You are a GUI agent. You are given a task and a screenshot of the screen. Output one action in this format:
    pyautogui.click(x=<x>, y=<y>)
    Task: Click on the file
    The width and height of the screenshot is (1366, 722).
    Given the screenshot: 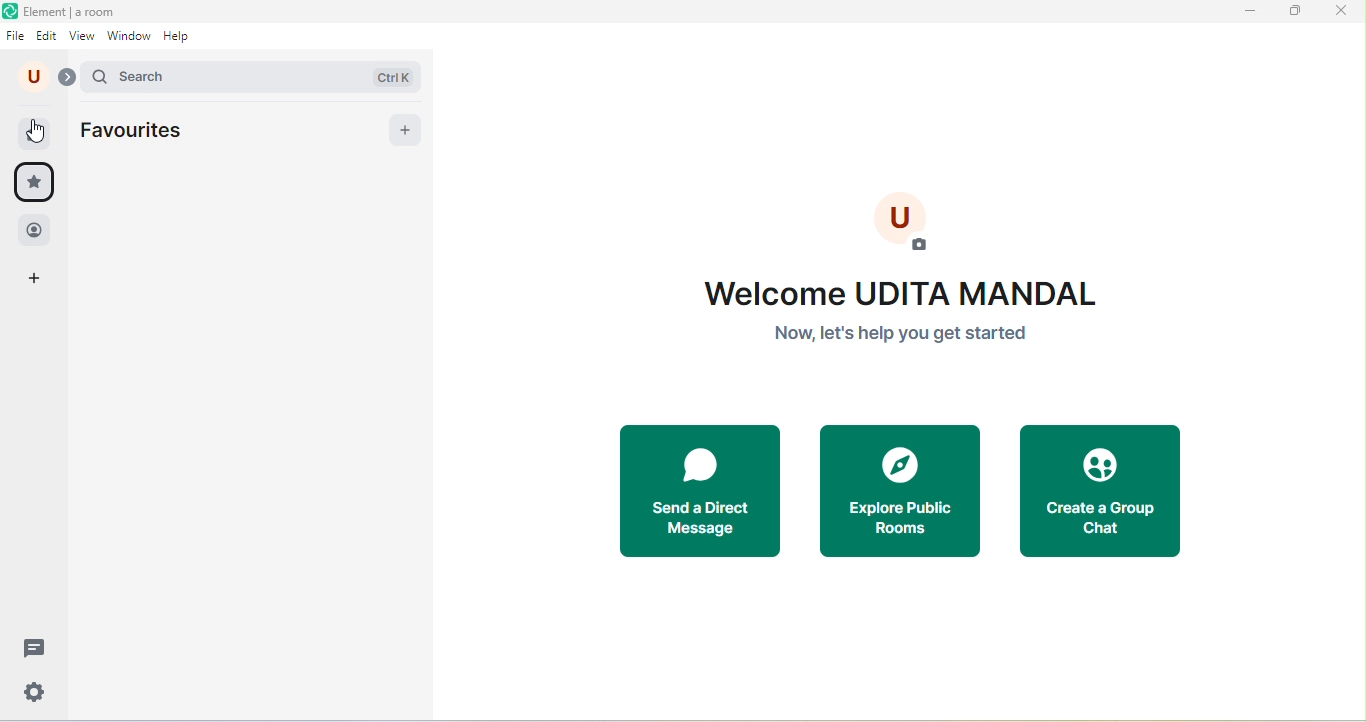 What is the action you would take?
    pyautogui.click(x=17, y=36)
    